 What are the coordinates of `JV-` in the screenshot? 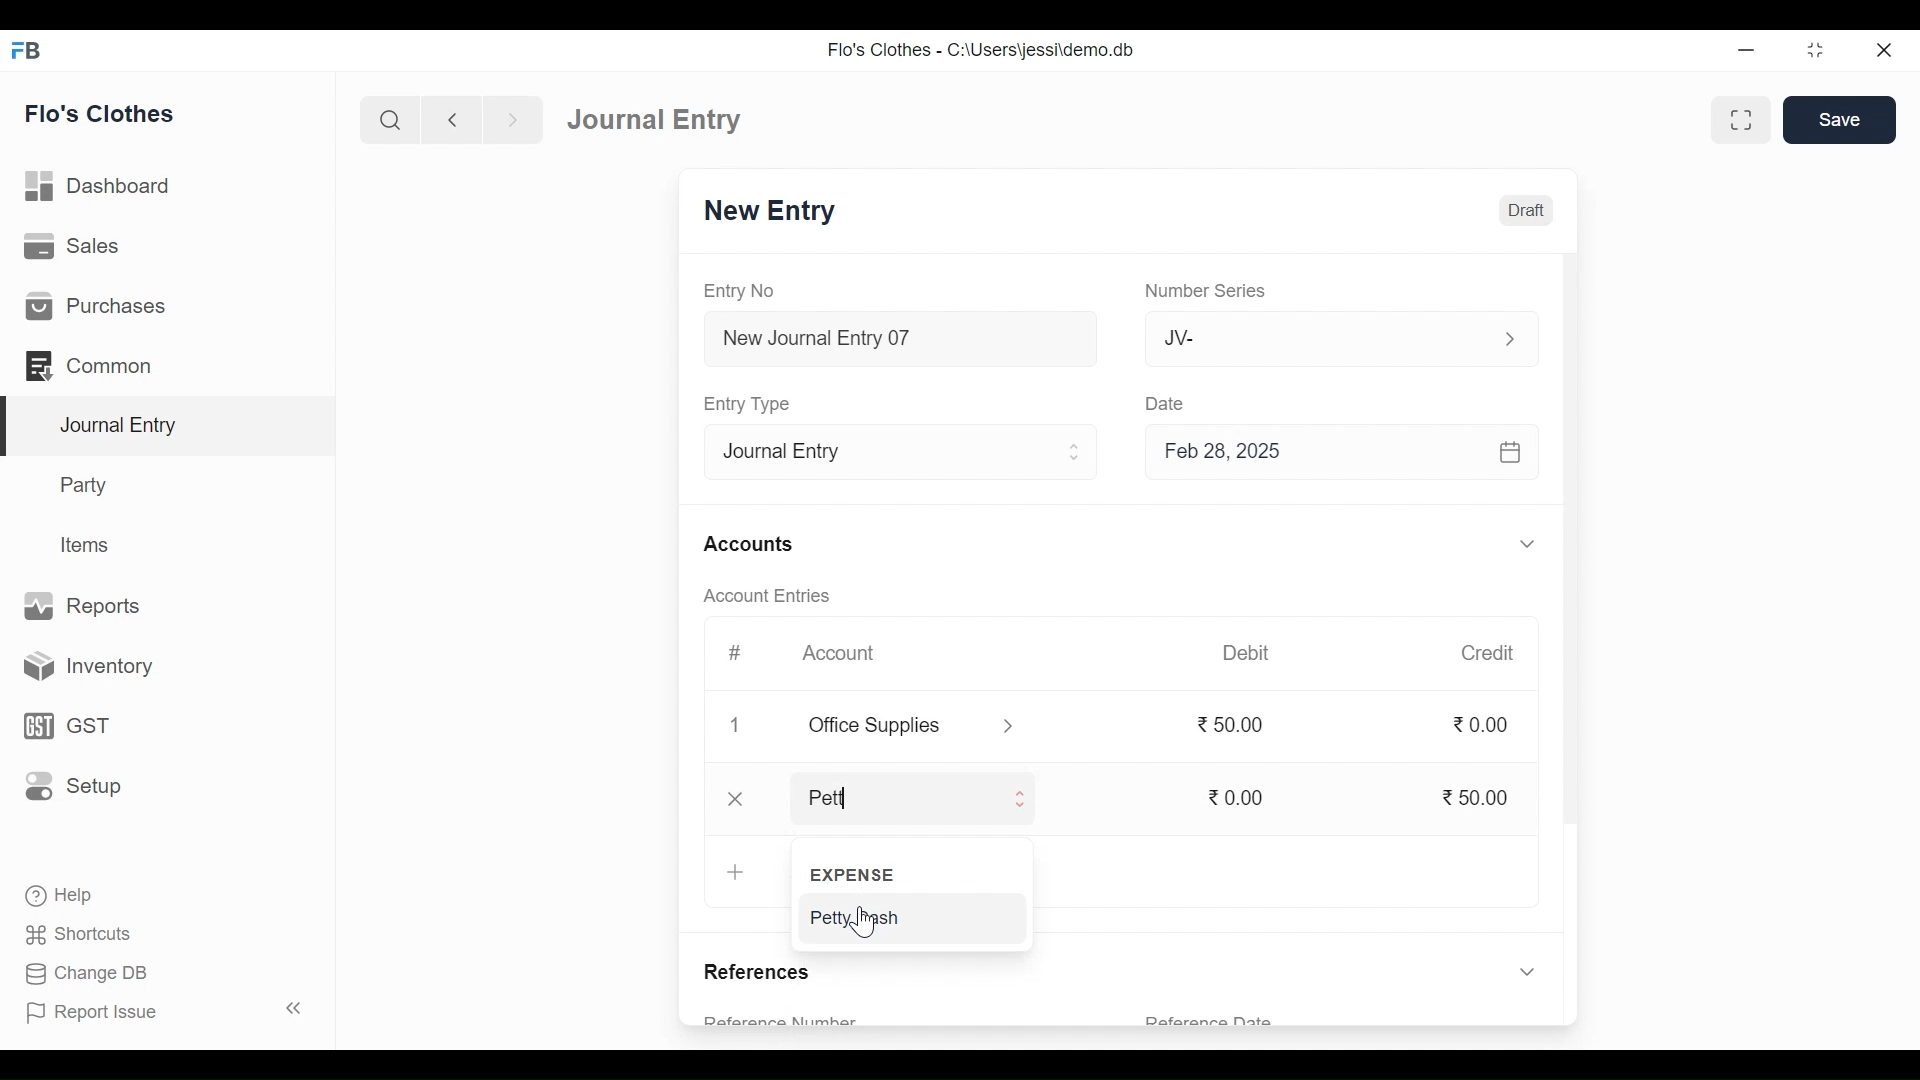 It's located at (1306, 339).